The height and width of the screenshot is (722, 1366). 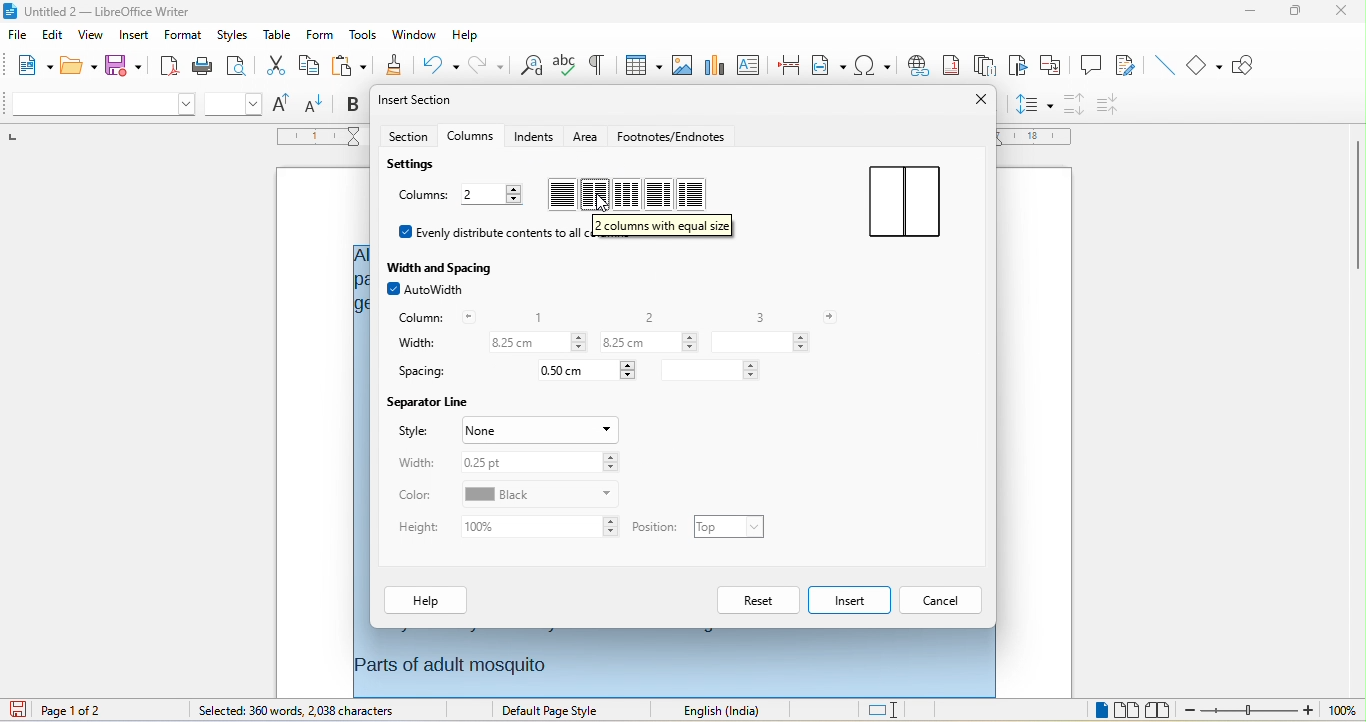 I want to click on level 1, so click(x=1023, y=712).